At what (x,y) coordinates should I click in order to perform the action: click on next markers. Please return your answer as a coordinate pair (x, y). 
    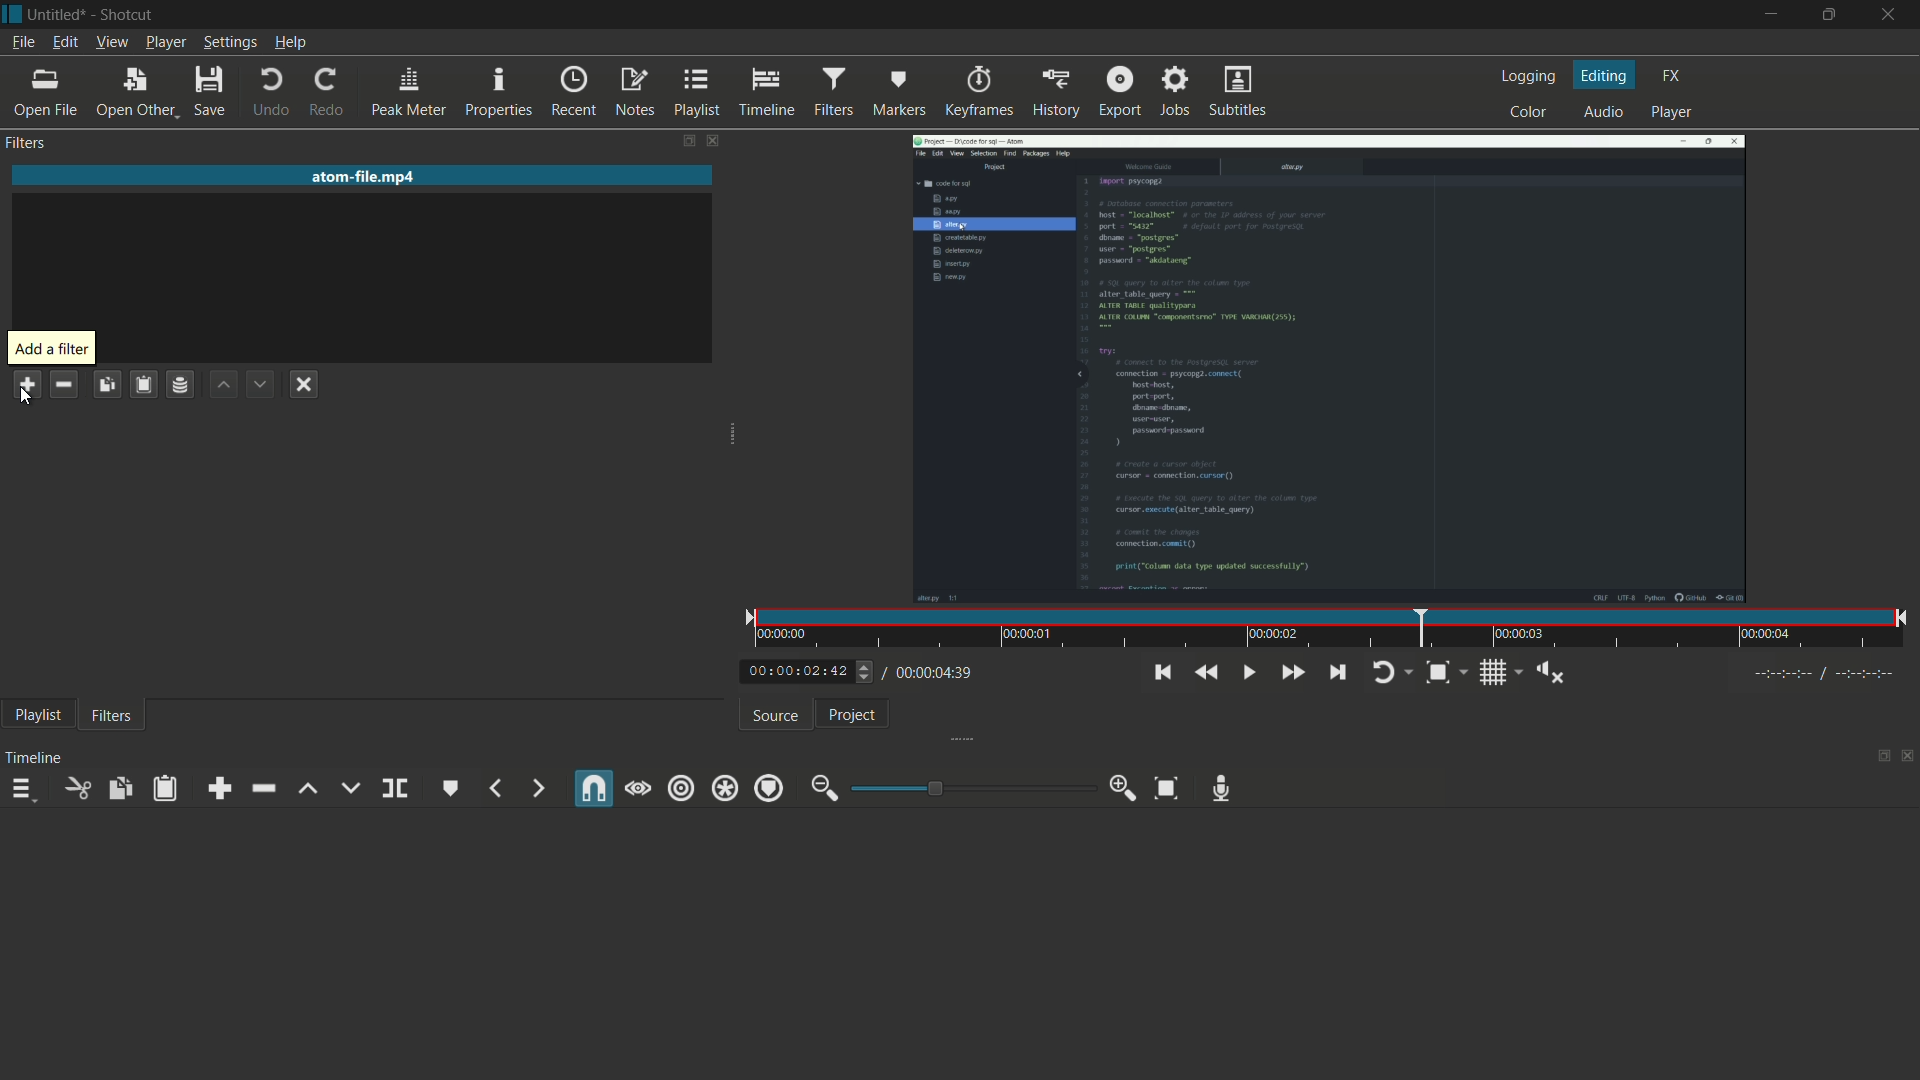
    Looking at the image, I should click on (536, 788).